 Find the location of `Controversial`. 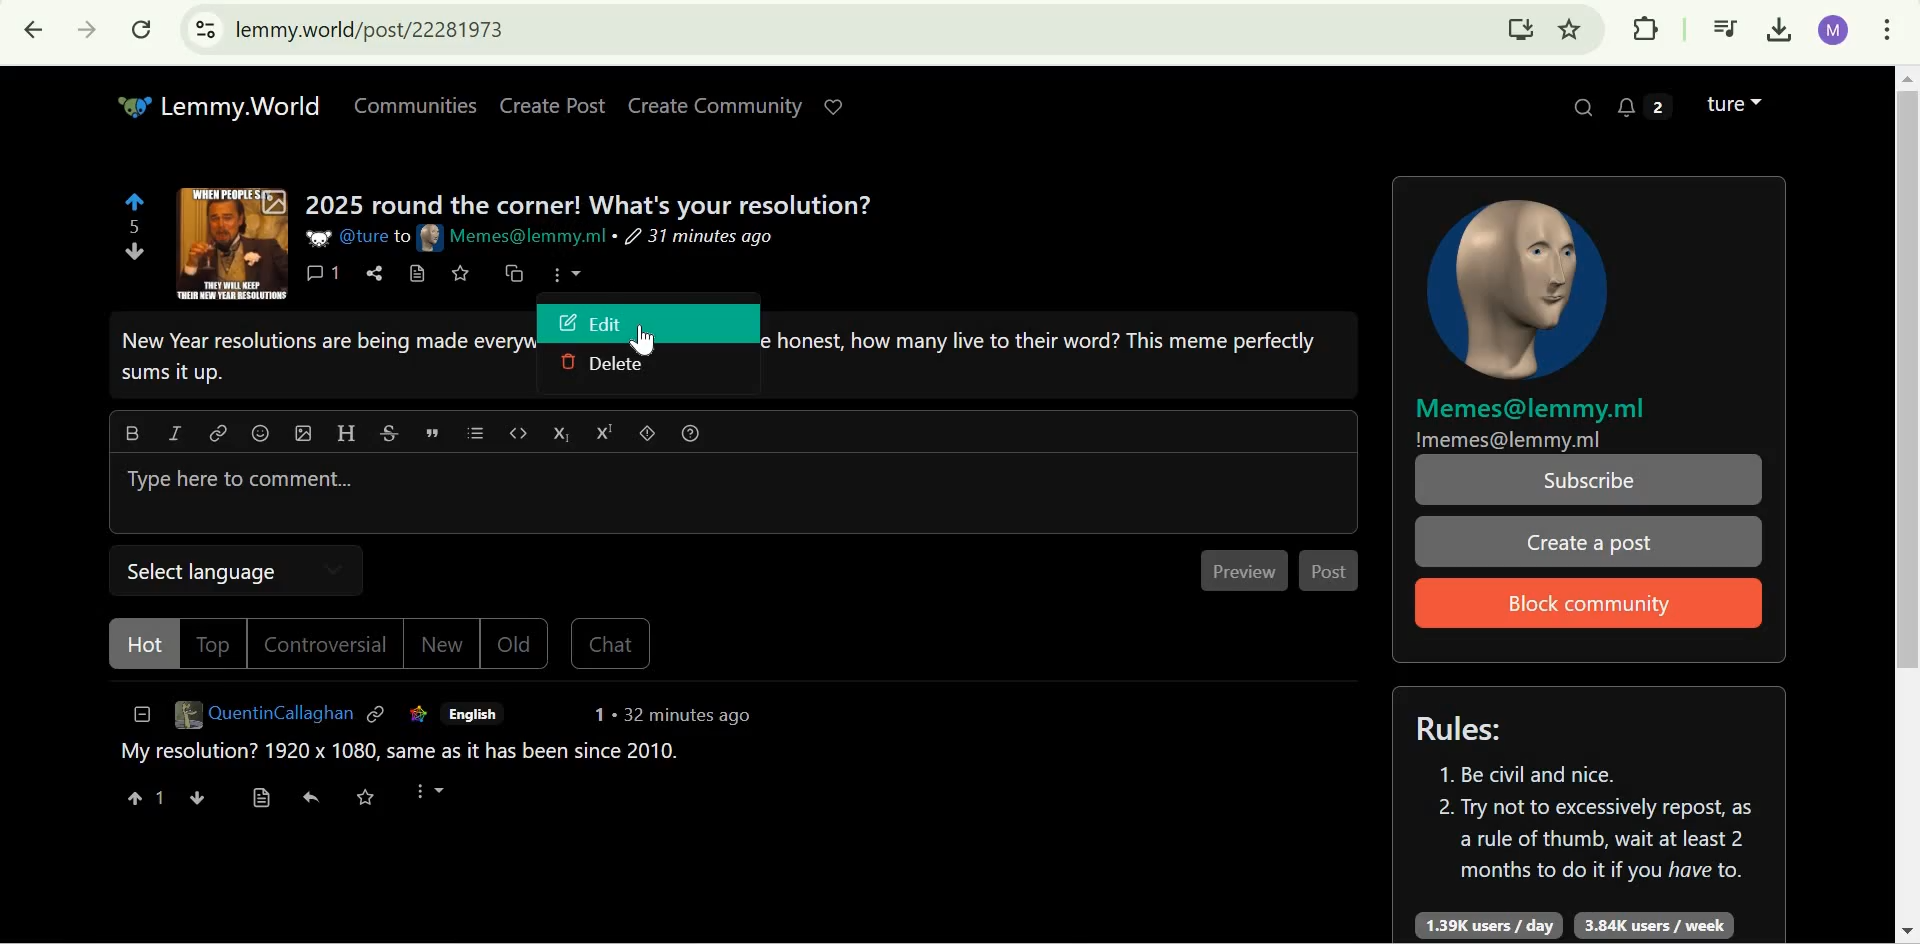

Controversial is located at coordinates (333, 643).